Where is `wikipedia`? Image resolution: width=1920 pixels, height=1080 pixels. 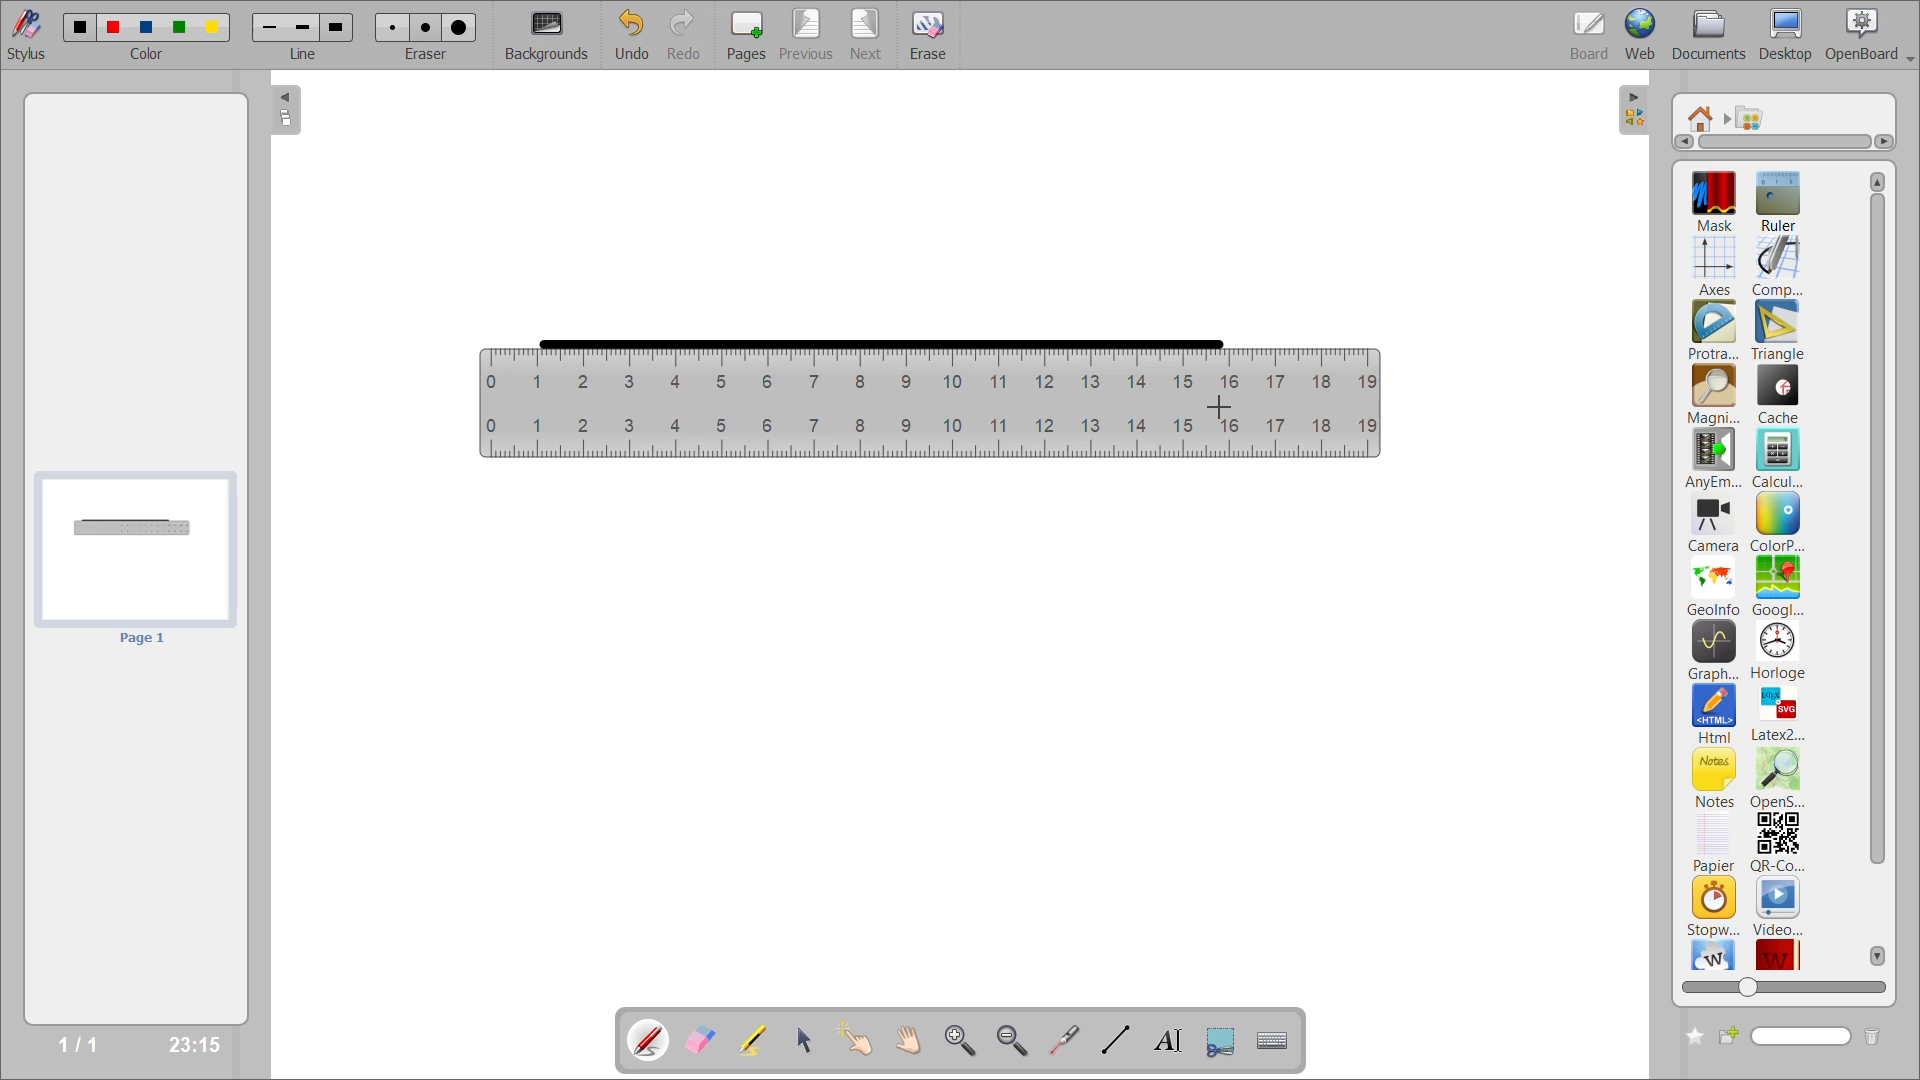 wikipedia is located at coordinates (1713, 954).